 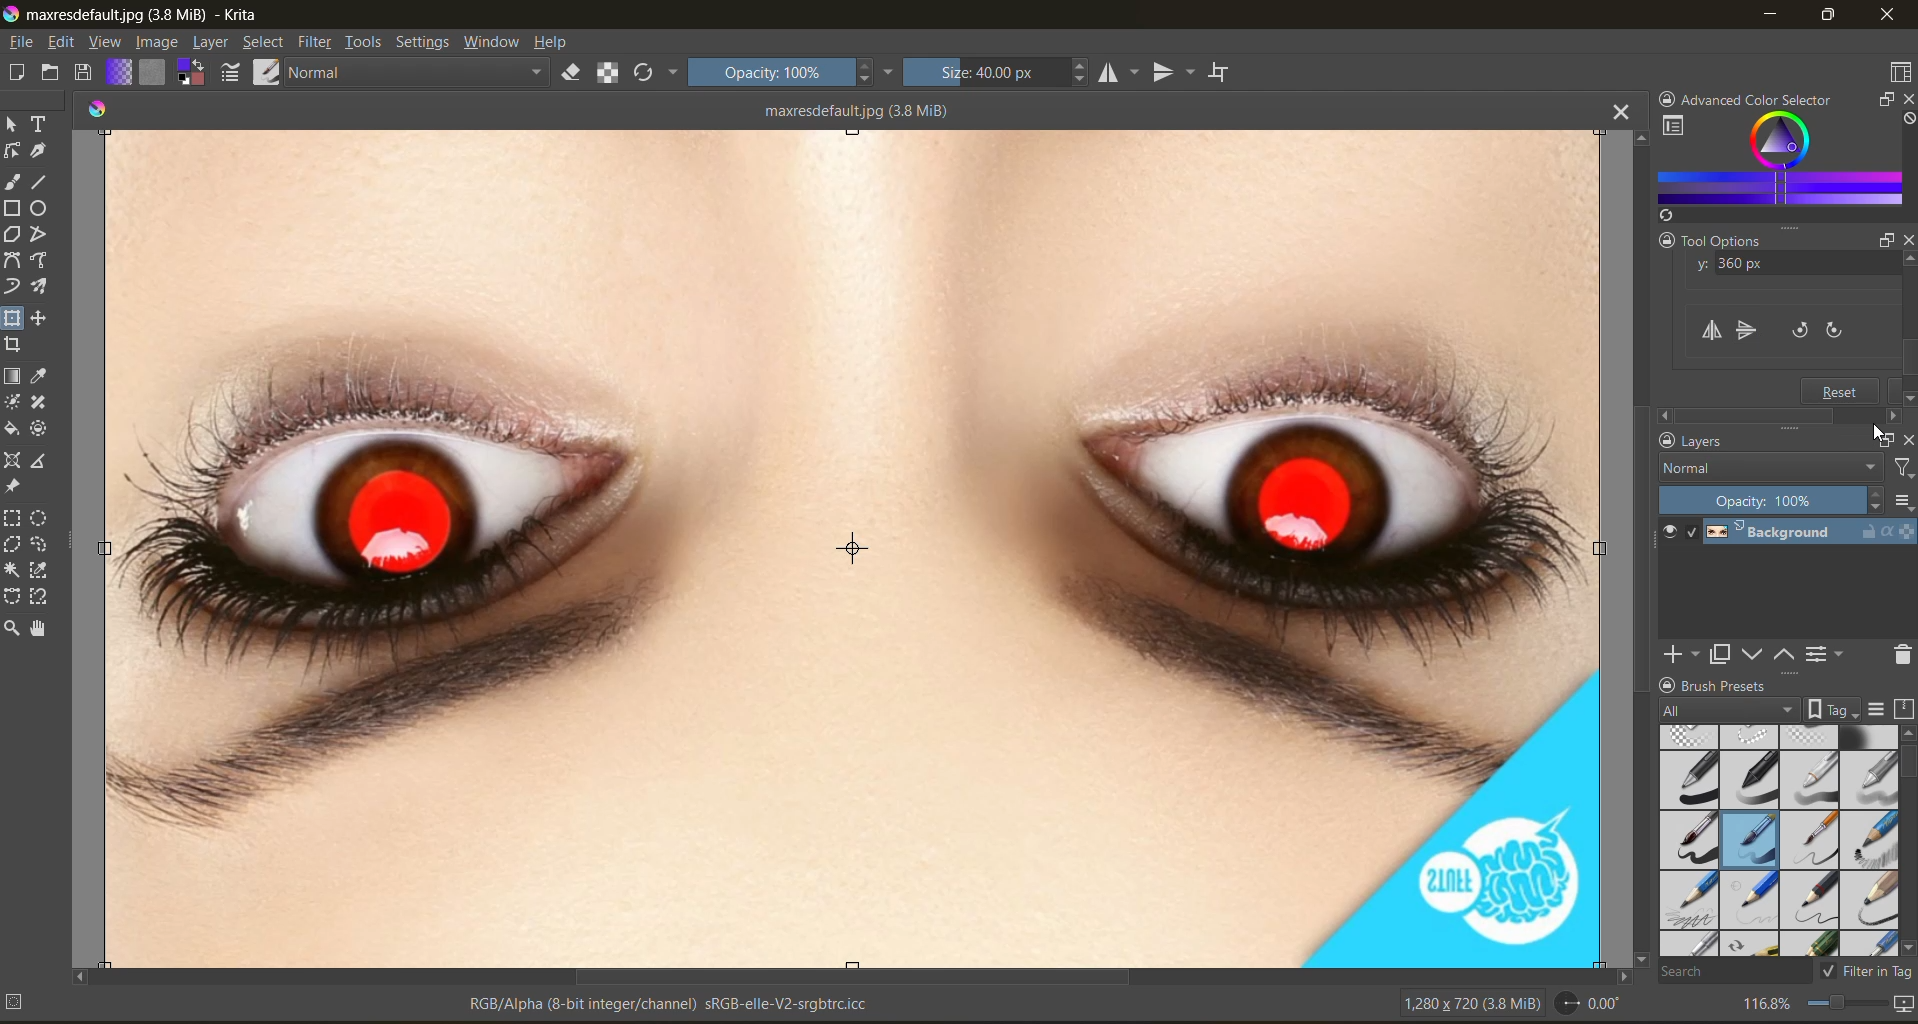 What do you see at coordinates (14, 627) in the screenshot?
I see `tool` at bounding box center [14, 627].